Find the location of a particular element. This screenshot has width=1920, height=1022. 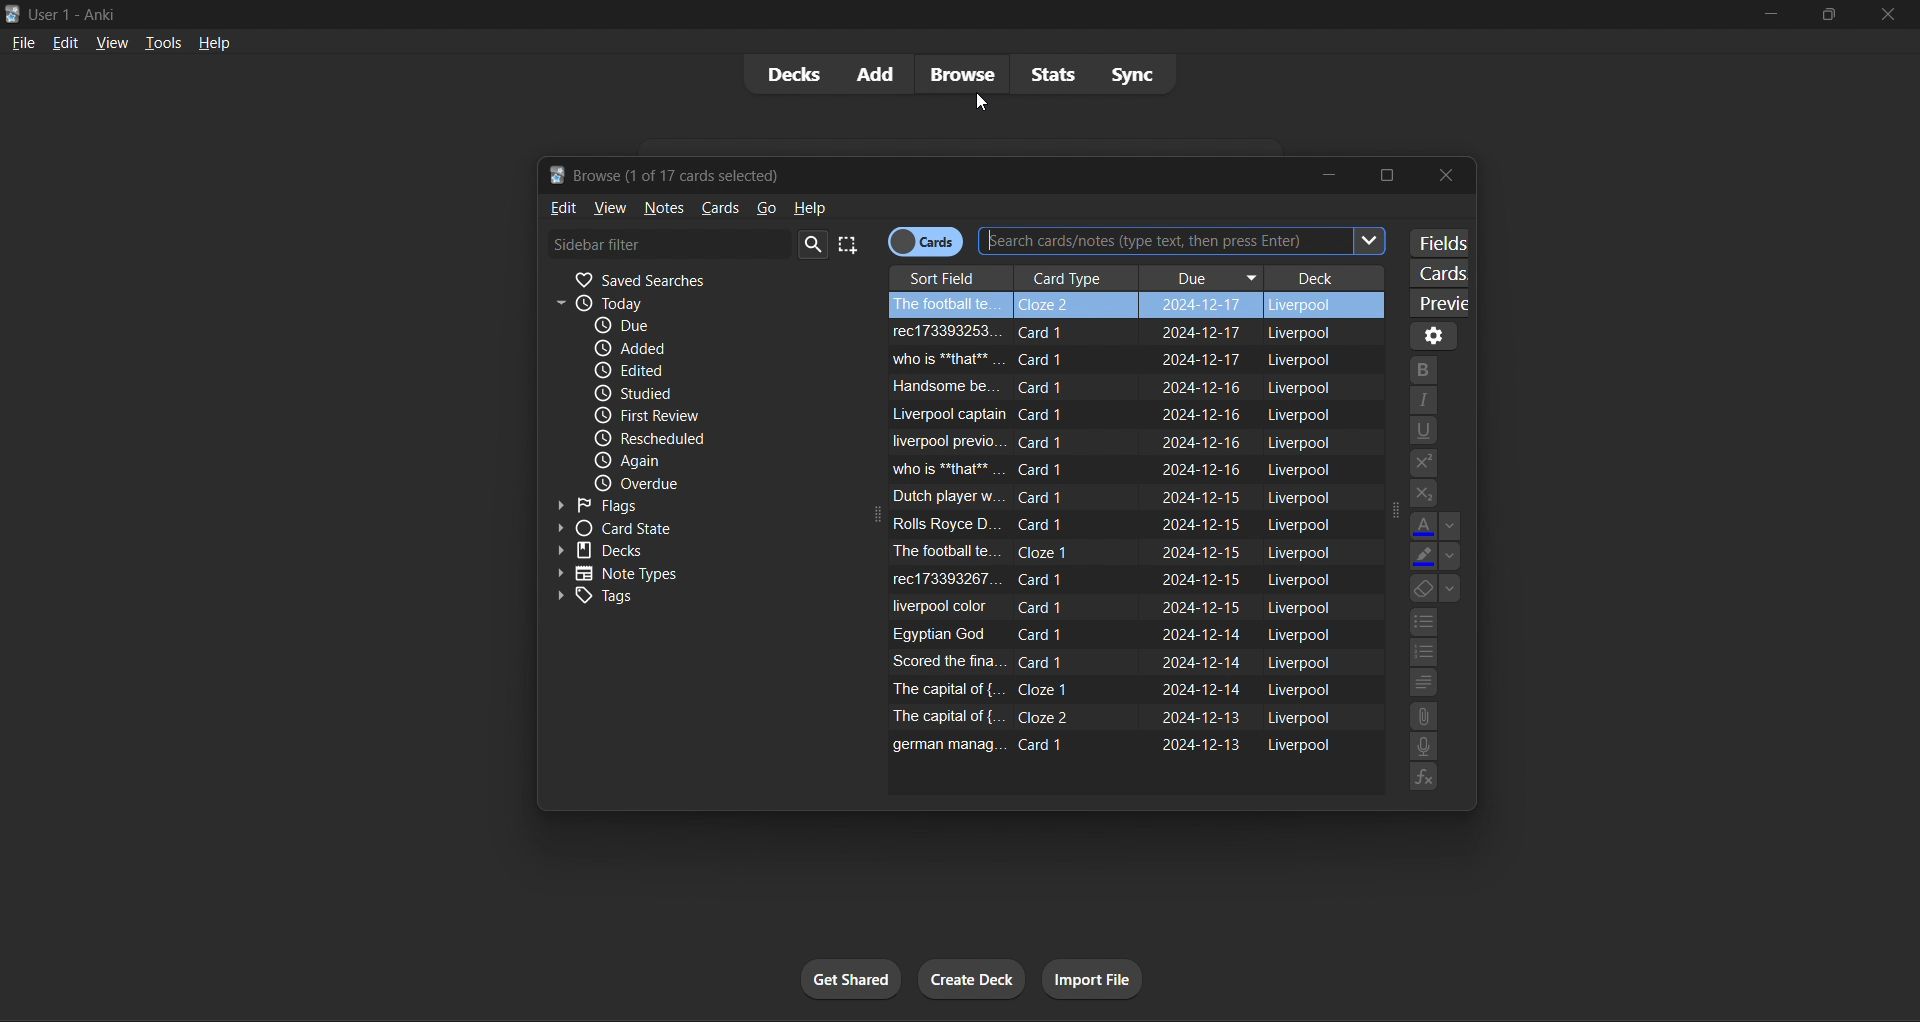

liverpool is located at coordinates (1311, 443).